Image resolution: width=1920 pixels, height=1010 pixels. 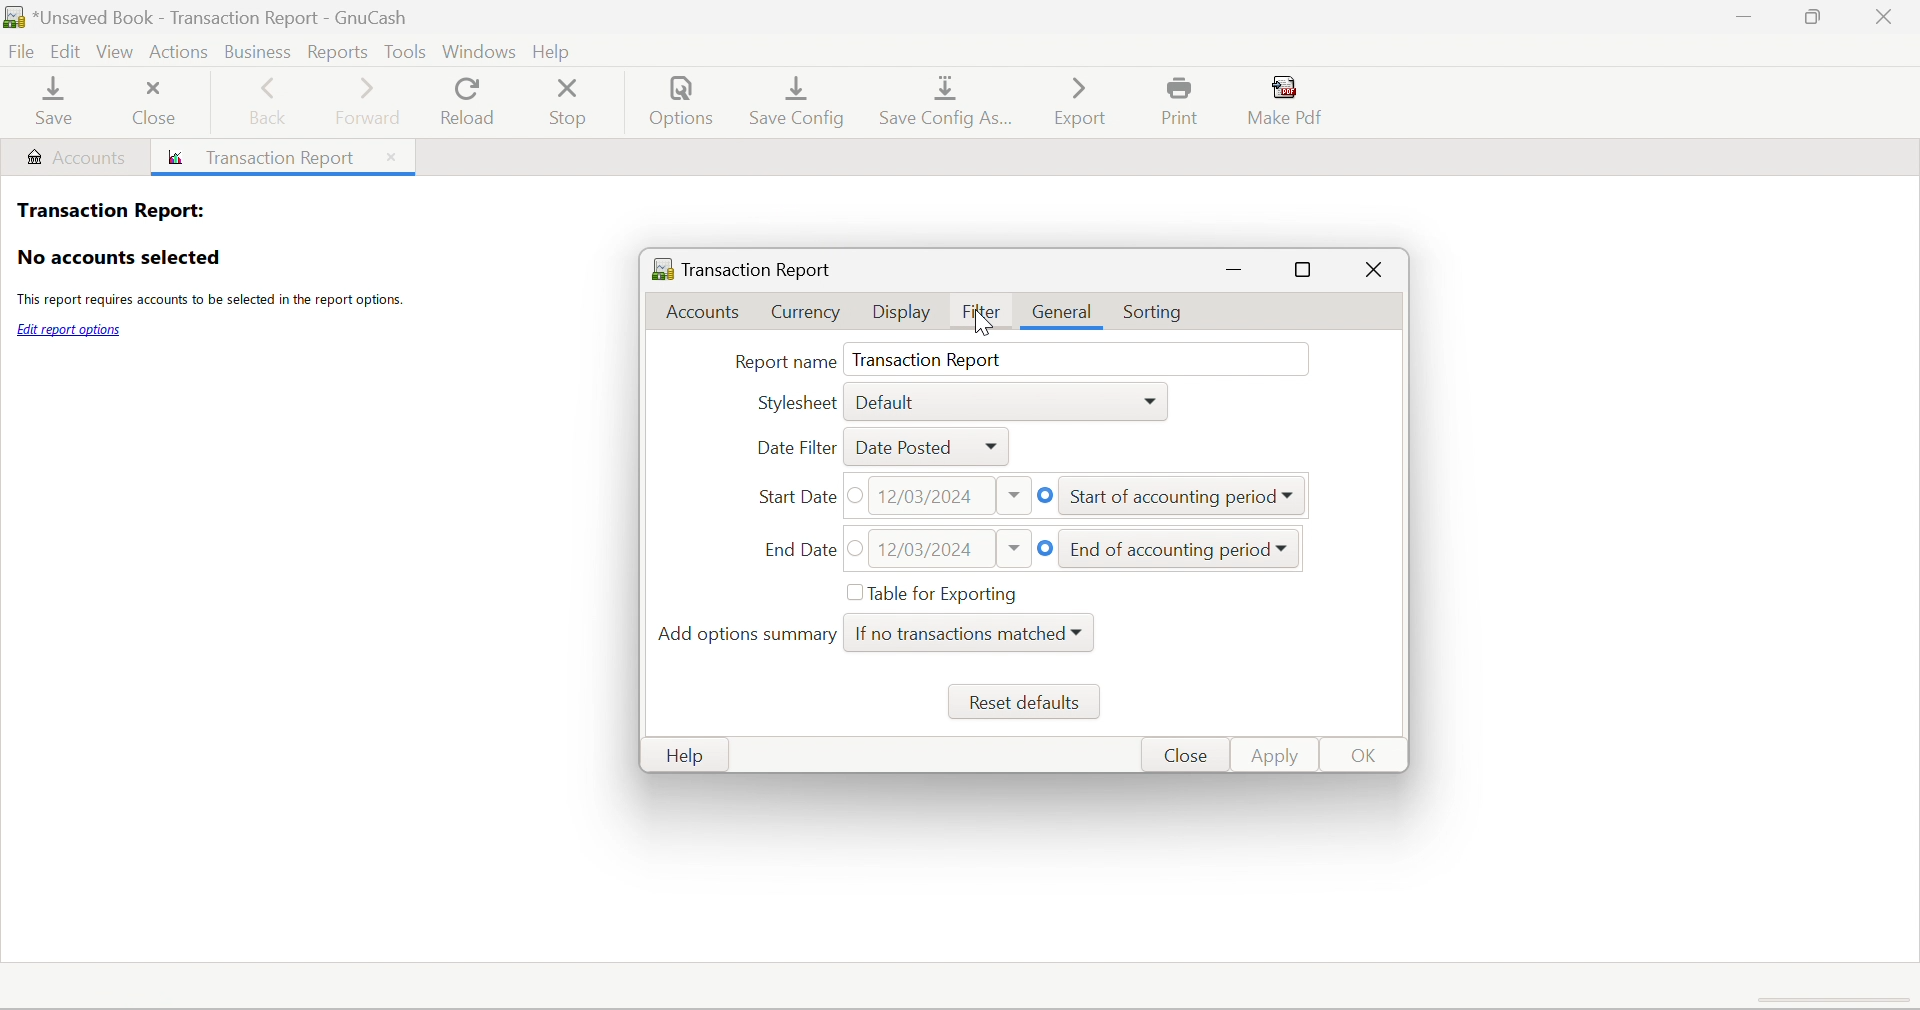 What do you see at coordinates (1171, 499) in the screenshot?
I see `Start of accounting period` at bounding box center [1171, 499].